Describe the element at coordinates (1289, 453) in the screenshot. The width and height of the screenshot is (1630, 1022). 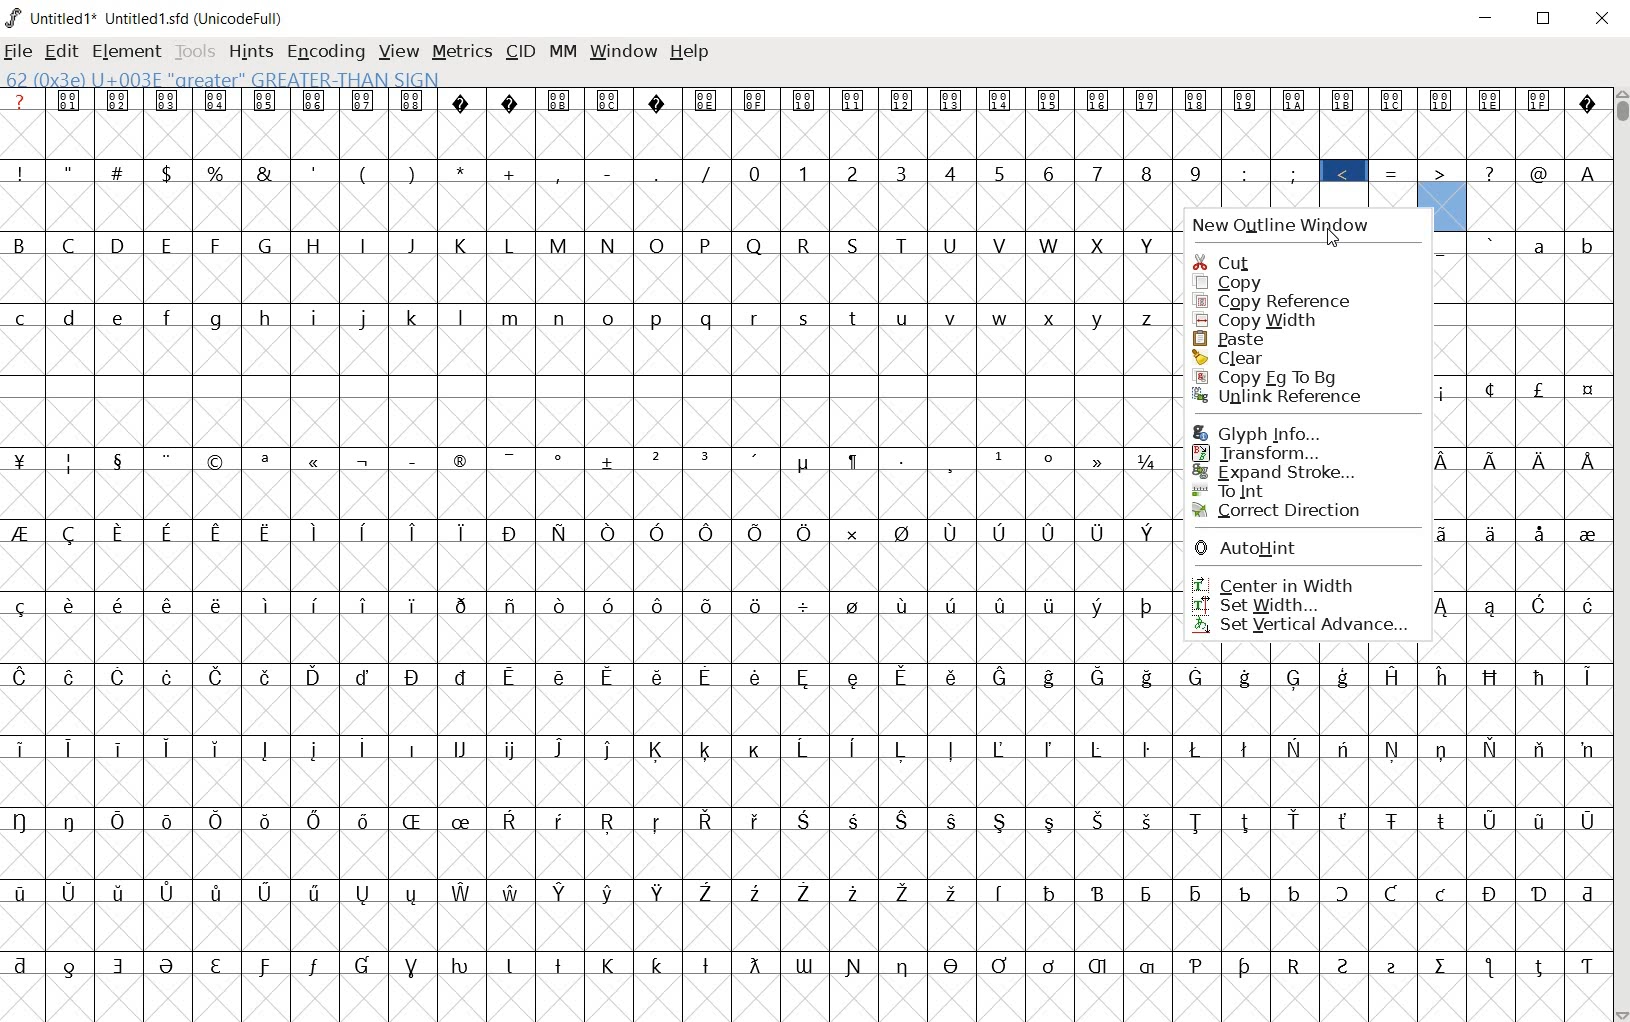
I see `Transform` at that location.